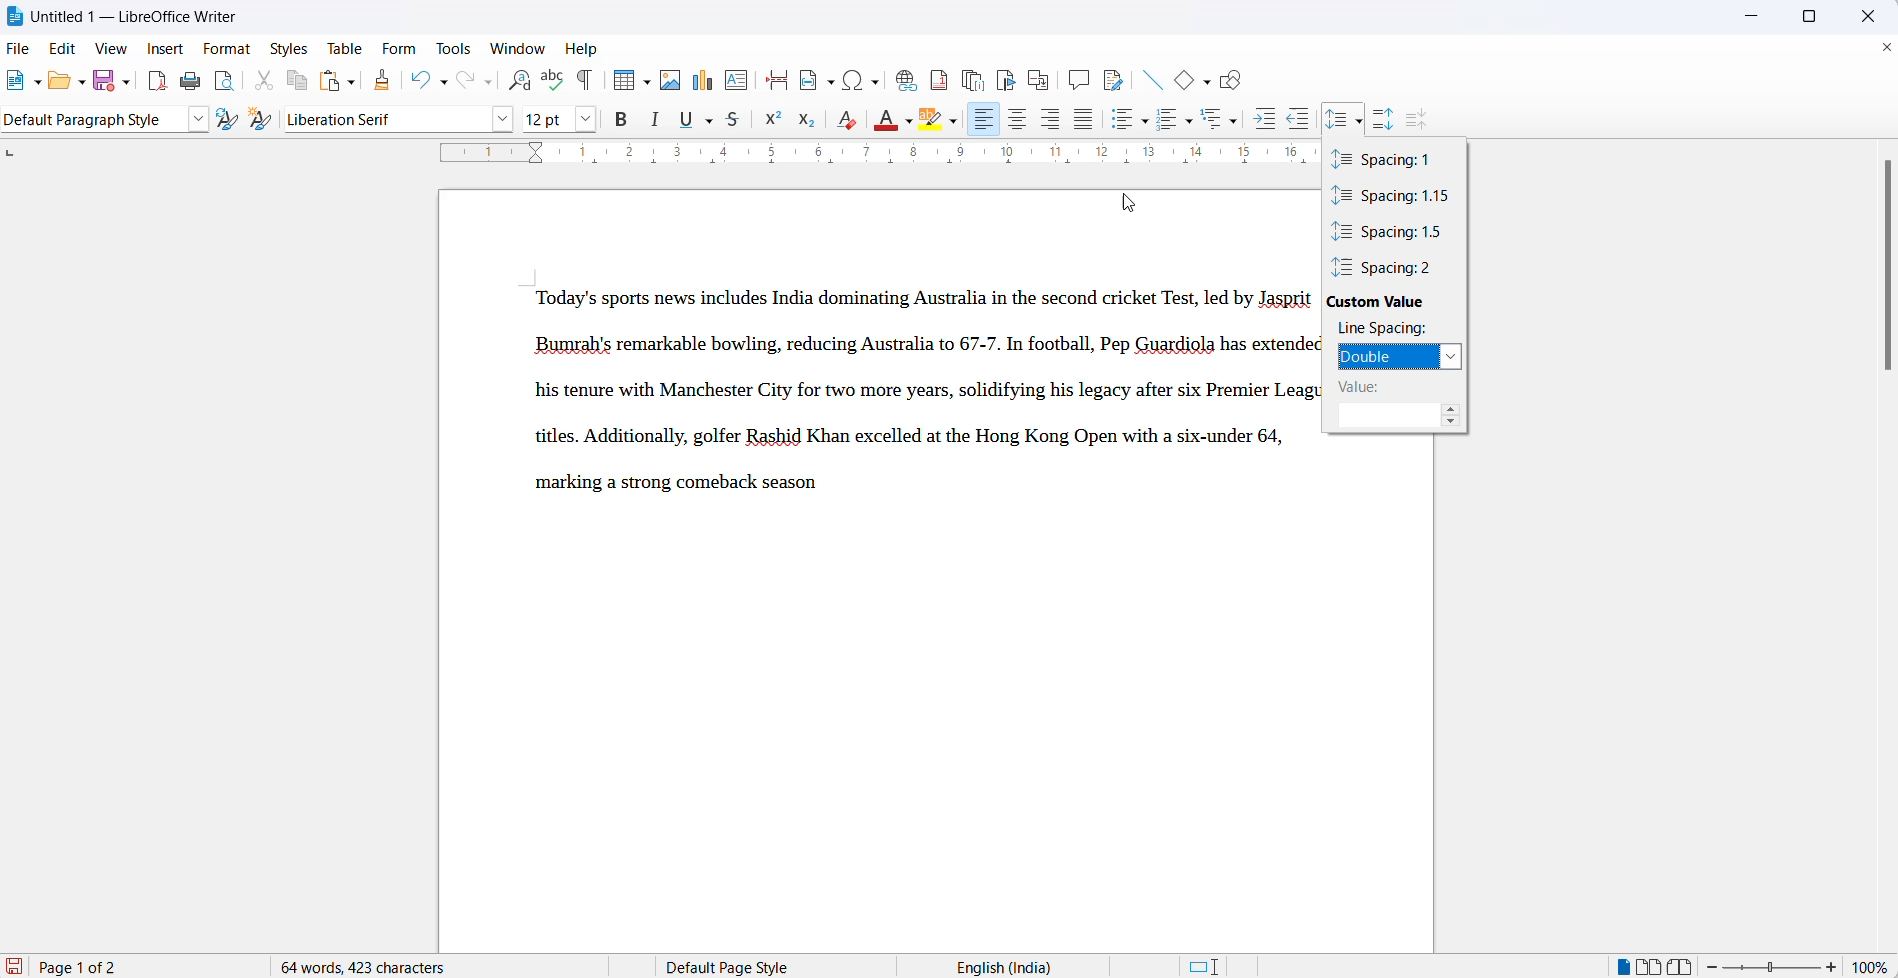  Describe the element at coordinates (1037, 77) in the screenshot. I see `insert cross-reference` at that location.